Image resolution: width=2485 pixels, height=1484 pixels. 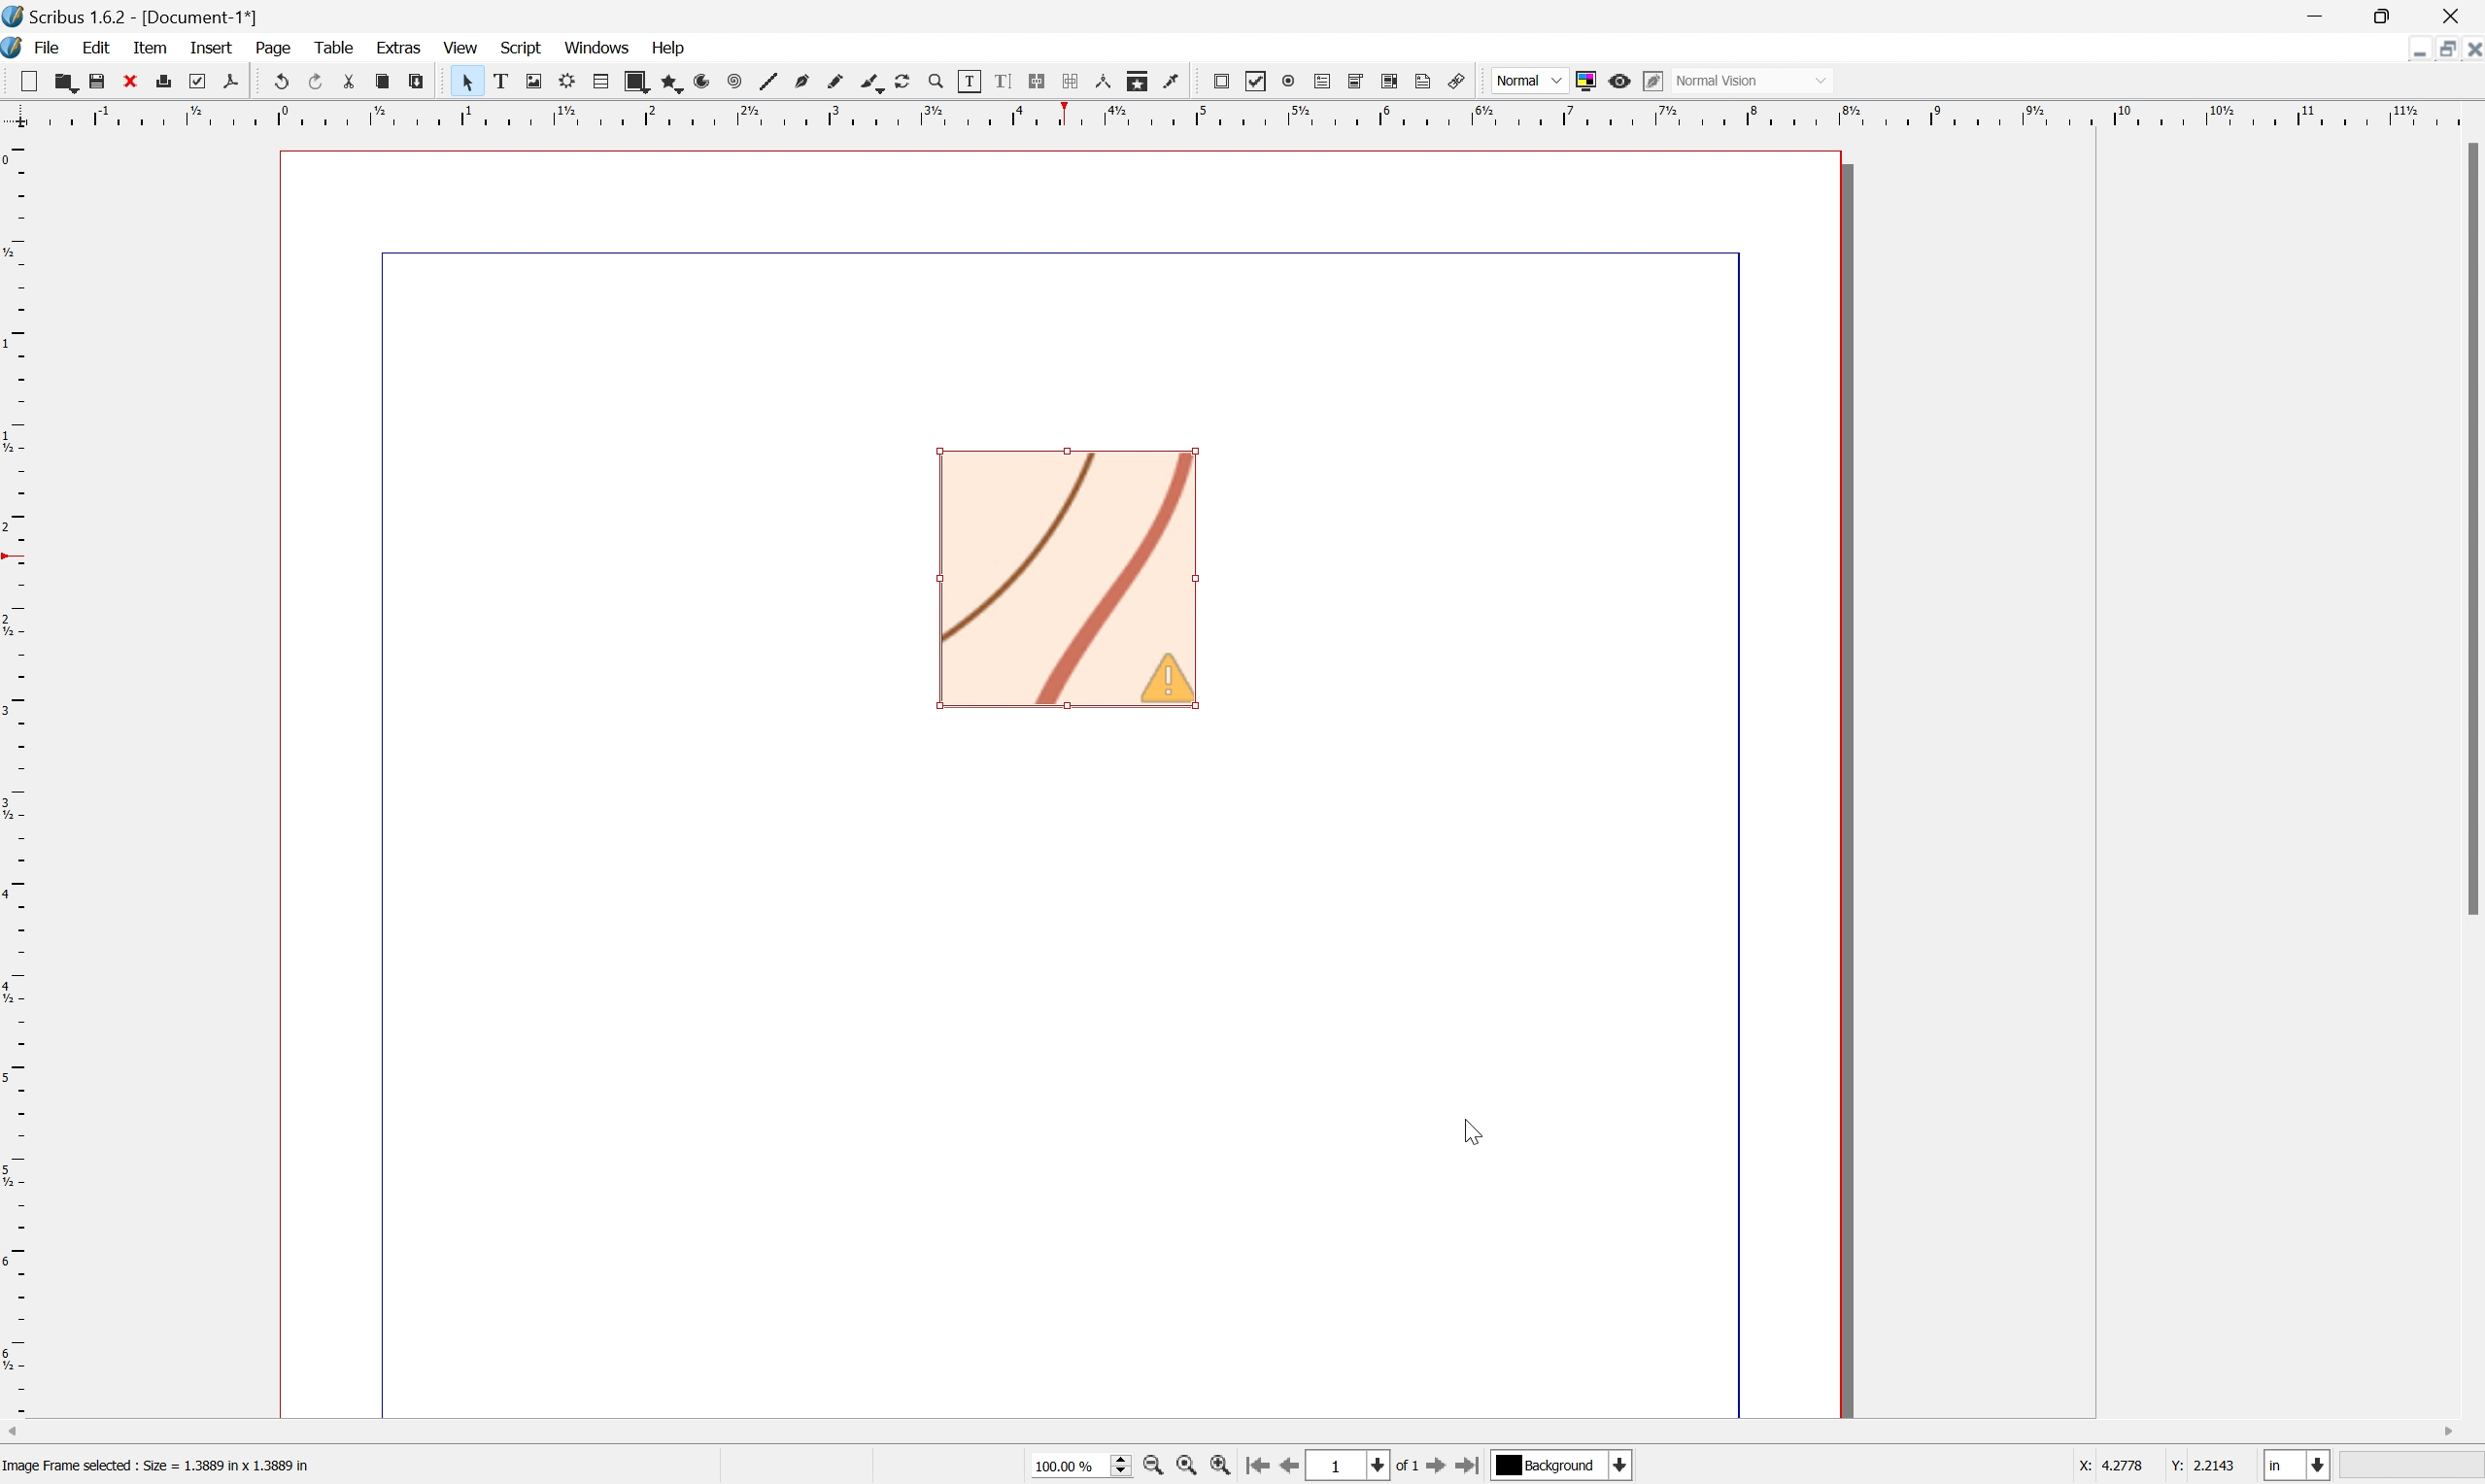 What do you see at coordinates (1461, 77) in the screenshot?
I see `Link annotation` at bounding box center [1461, 77].